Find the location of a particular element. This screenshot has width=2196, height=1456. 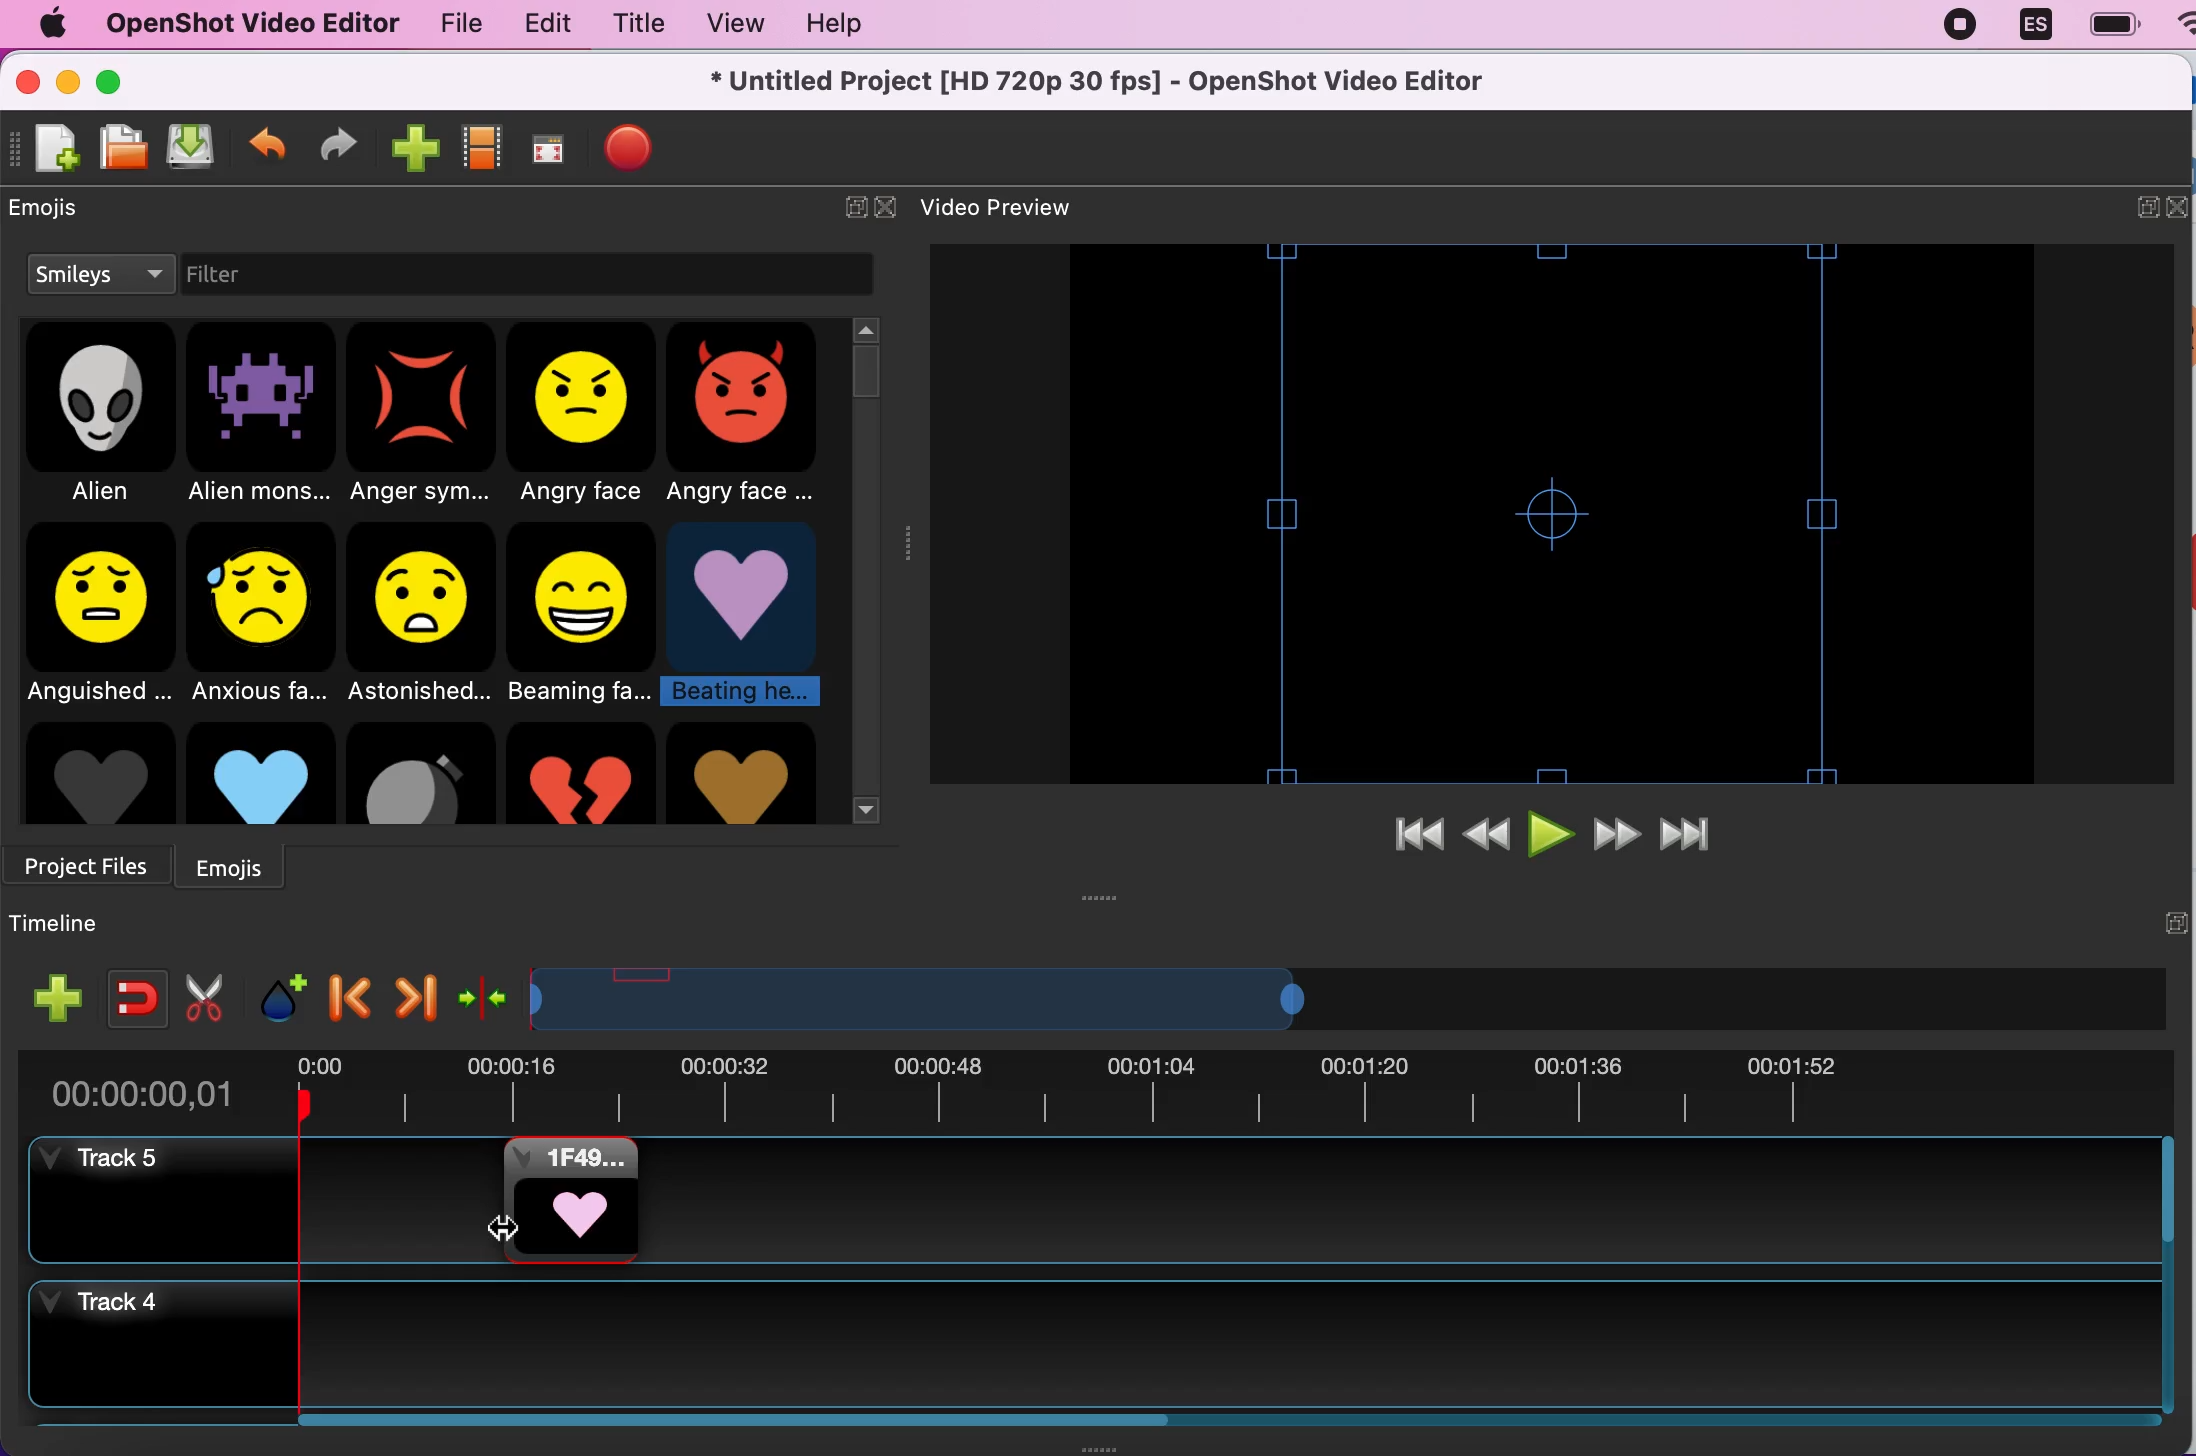

close is located at coordinates (892, 202).